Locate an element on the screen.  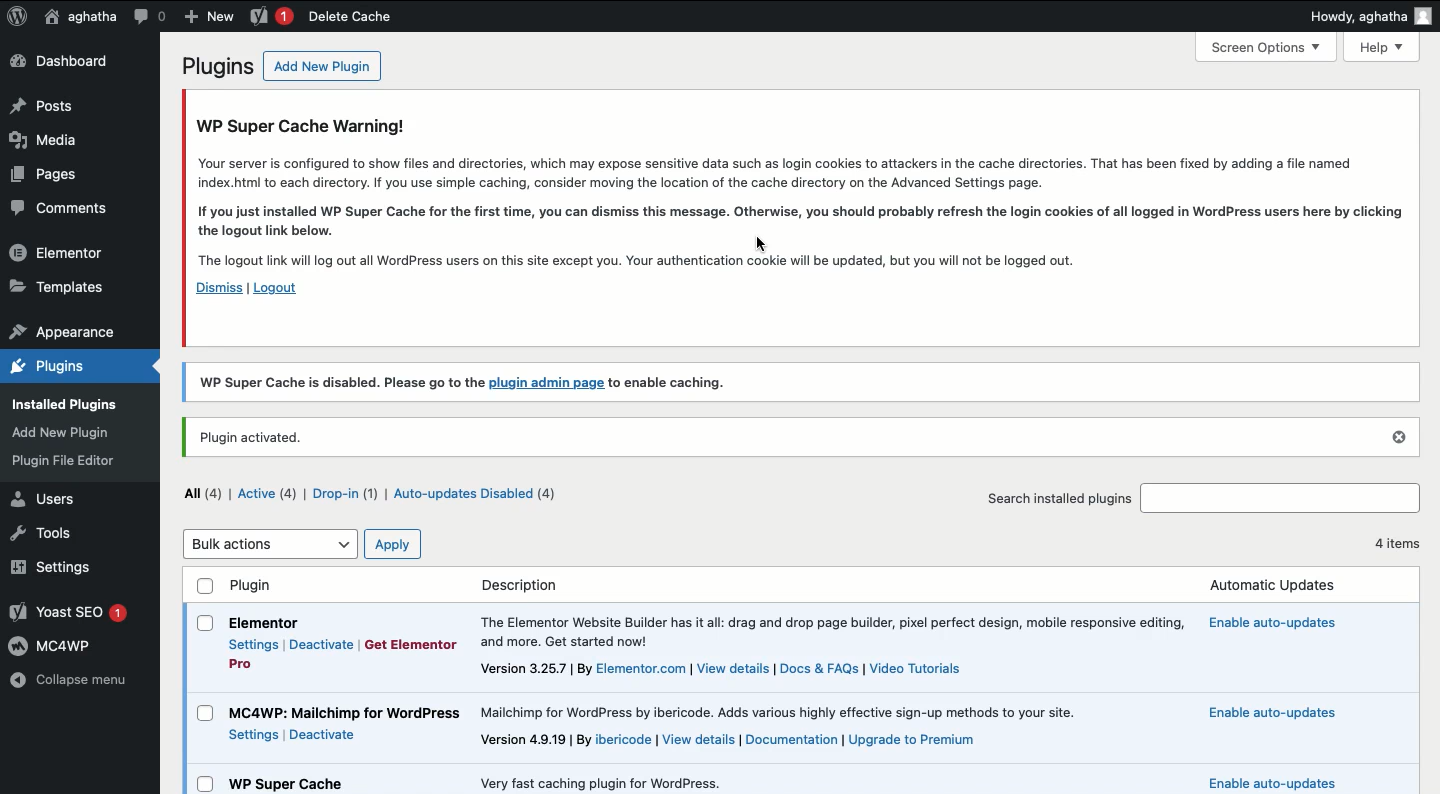
Screen Options v is located at coordinates (1268, 48).